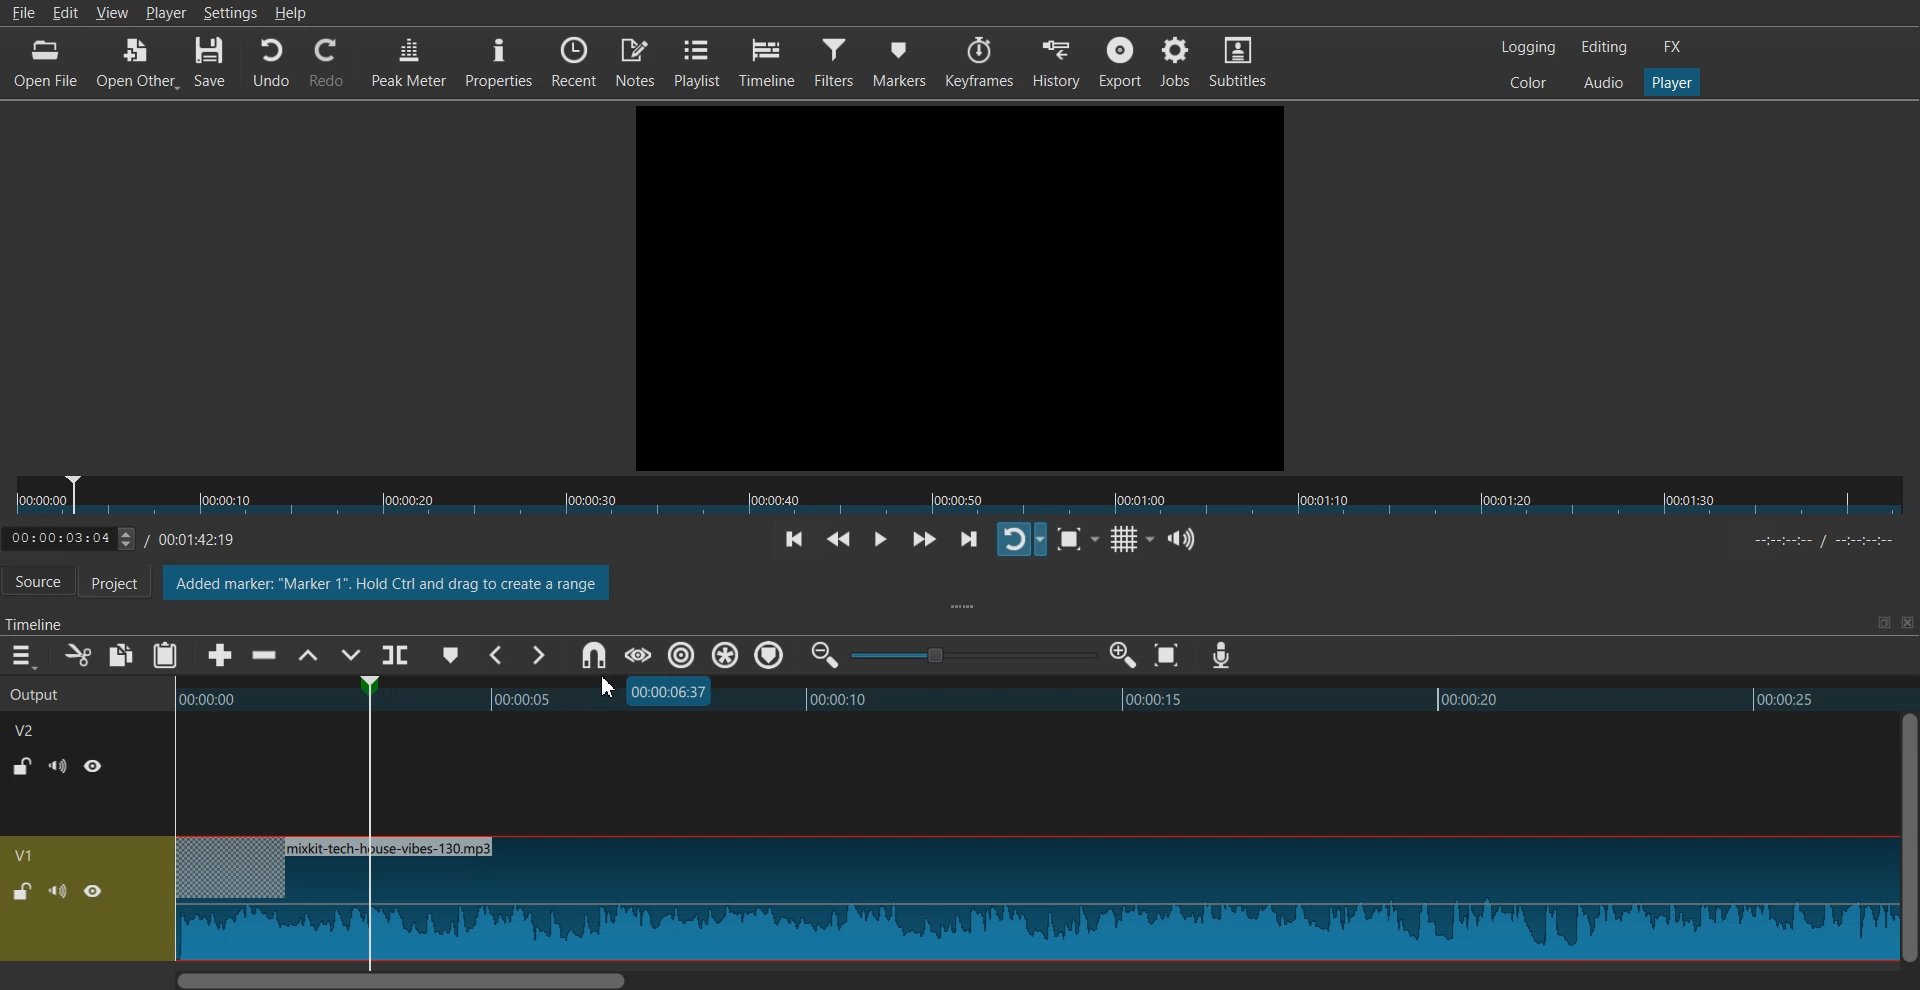 This screenshot has width=1920, height=990. What do you see at coordinates (771, 656) in the screenshot?
I see `Ripple Tracks` at bounding box center [771, 656].